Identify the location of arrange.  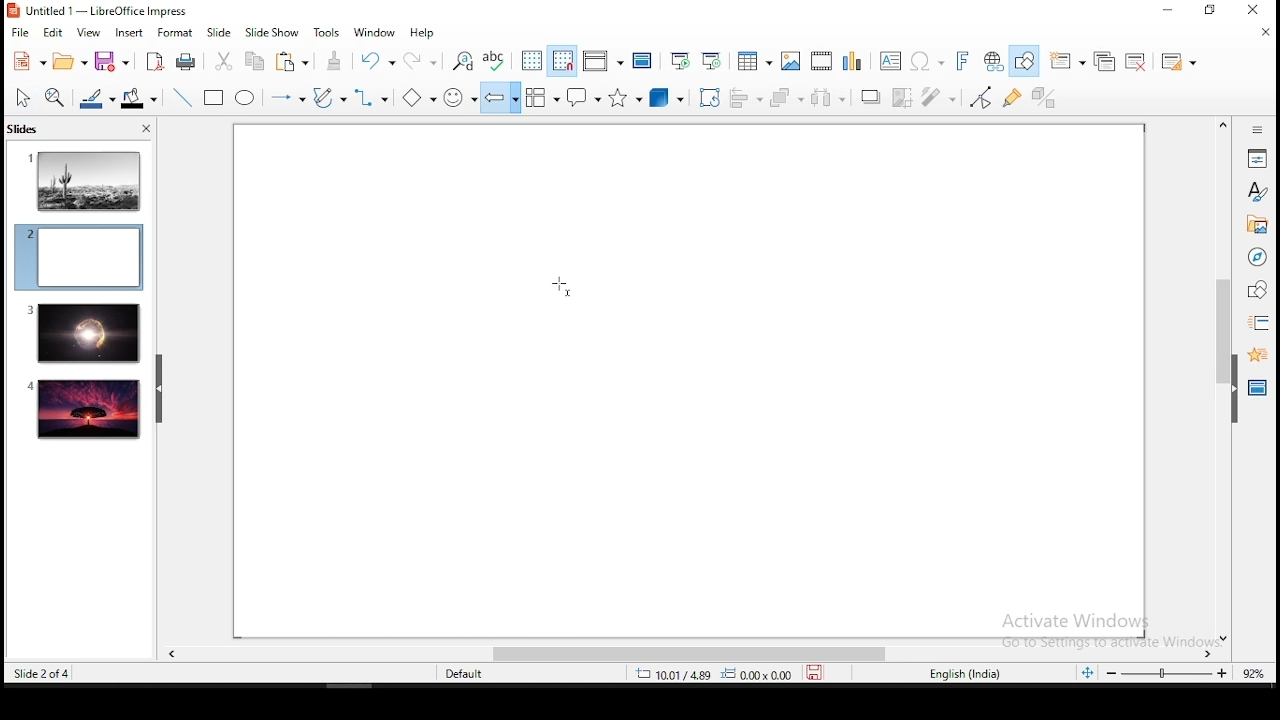
(789, 99).